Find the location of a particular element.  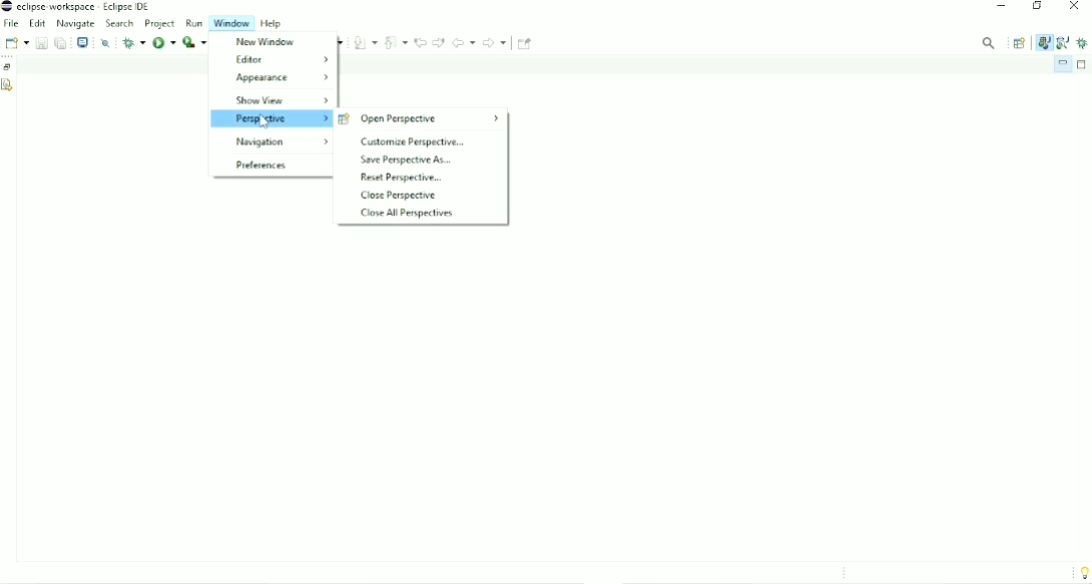

Back is located at coordinates (463, 42).